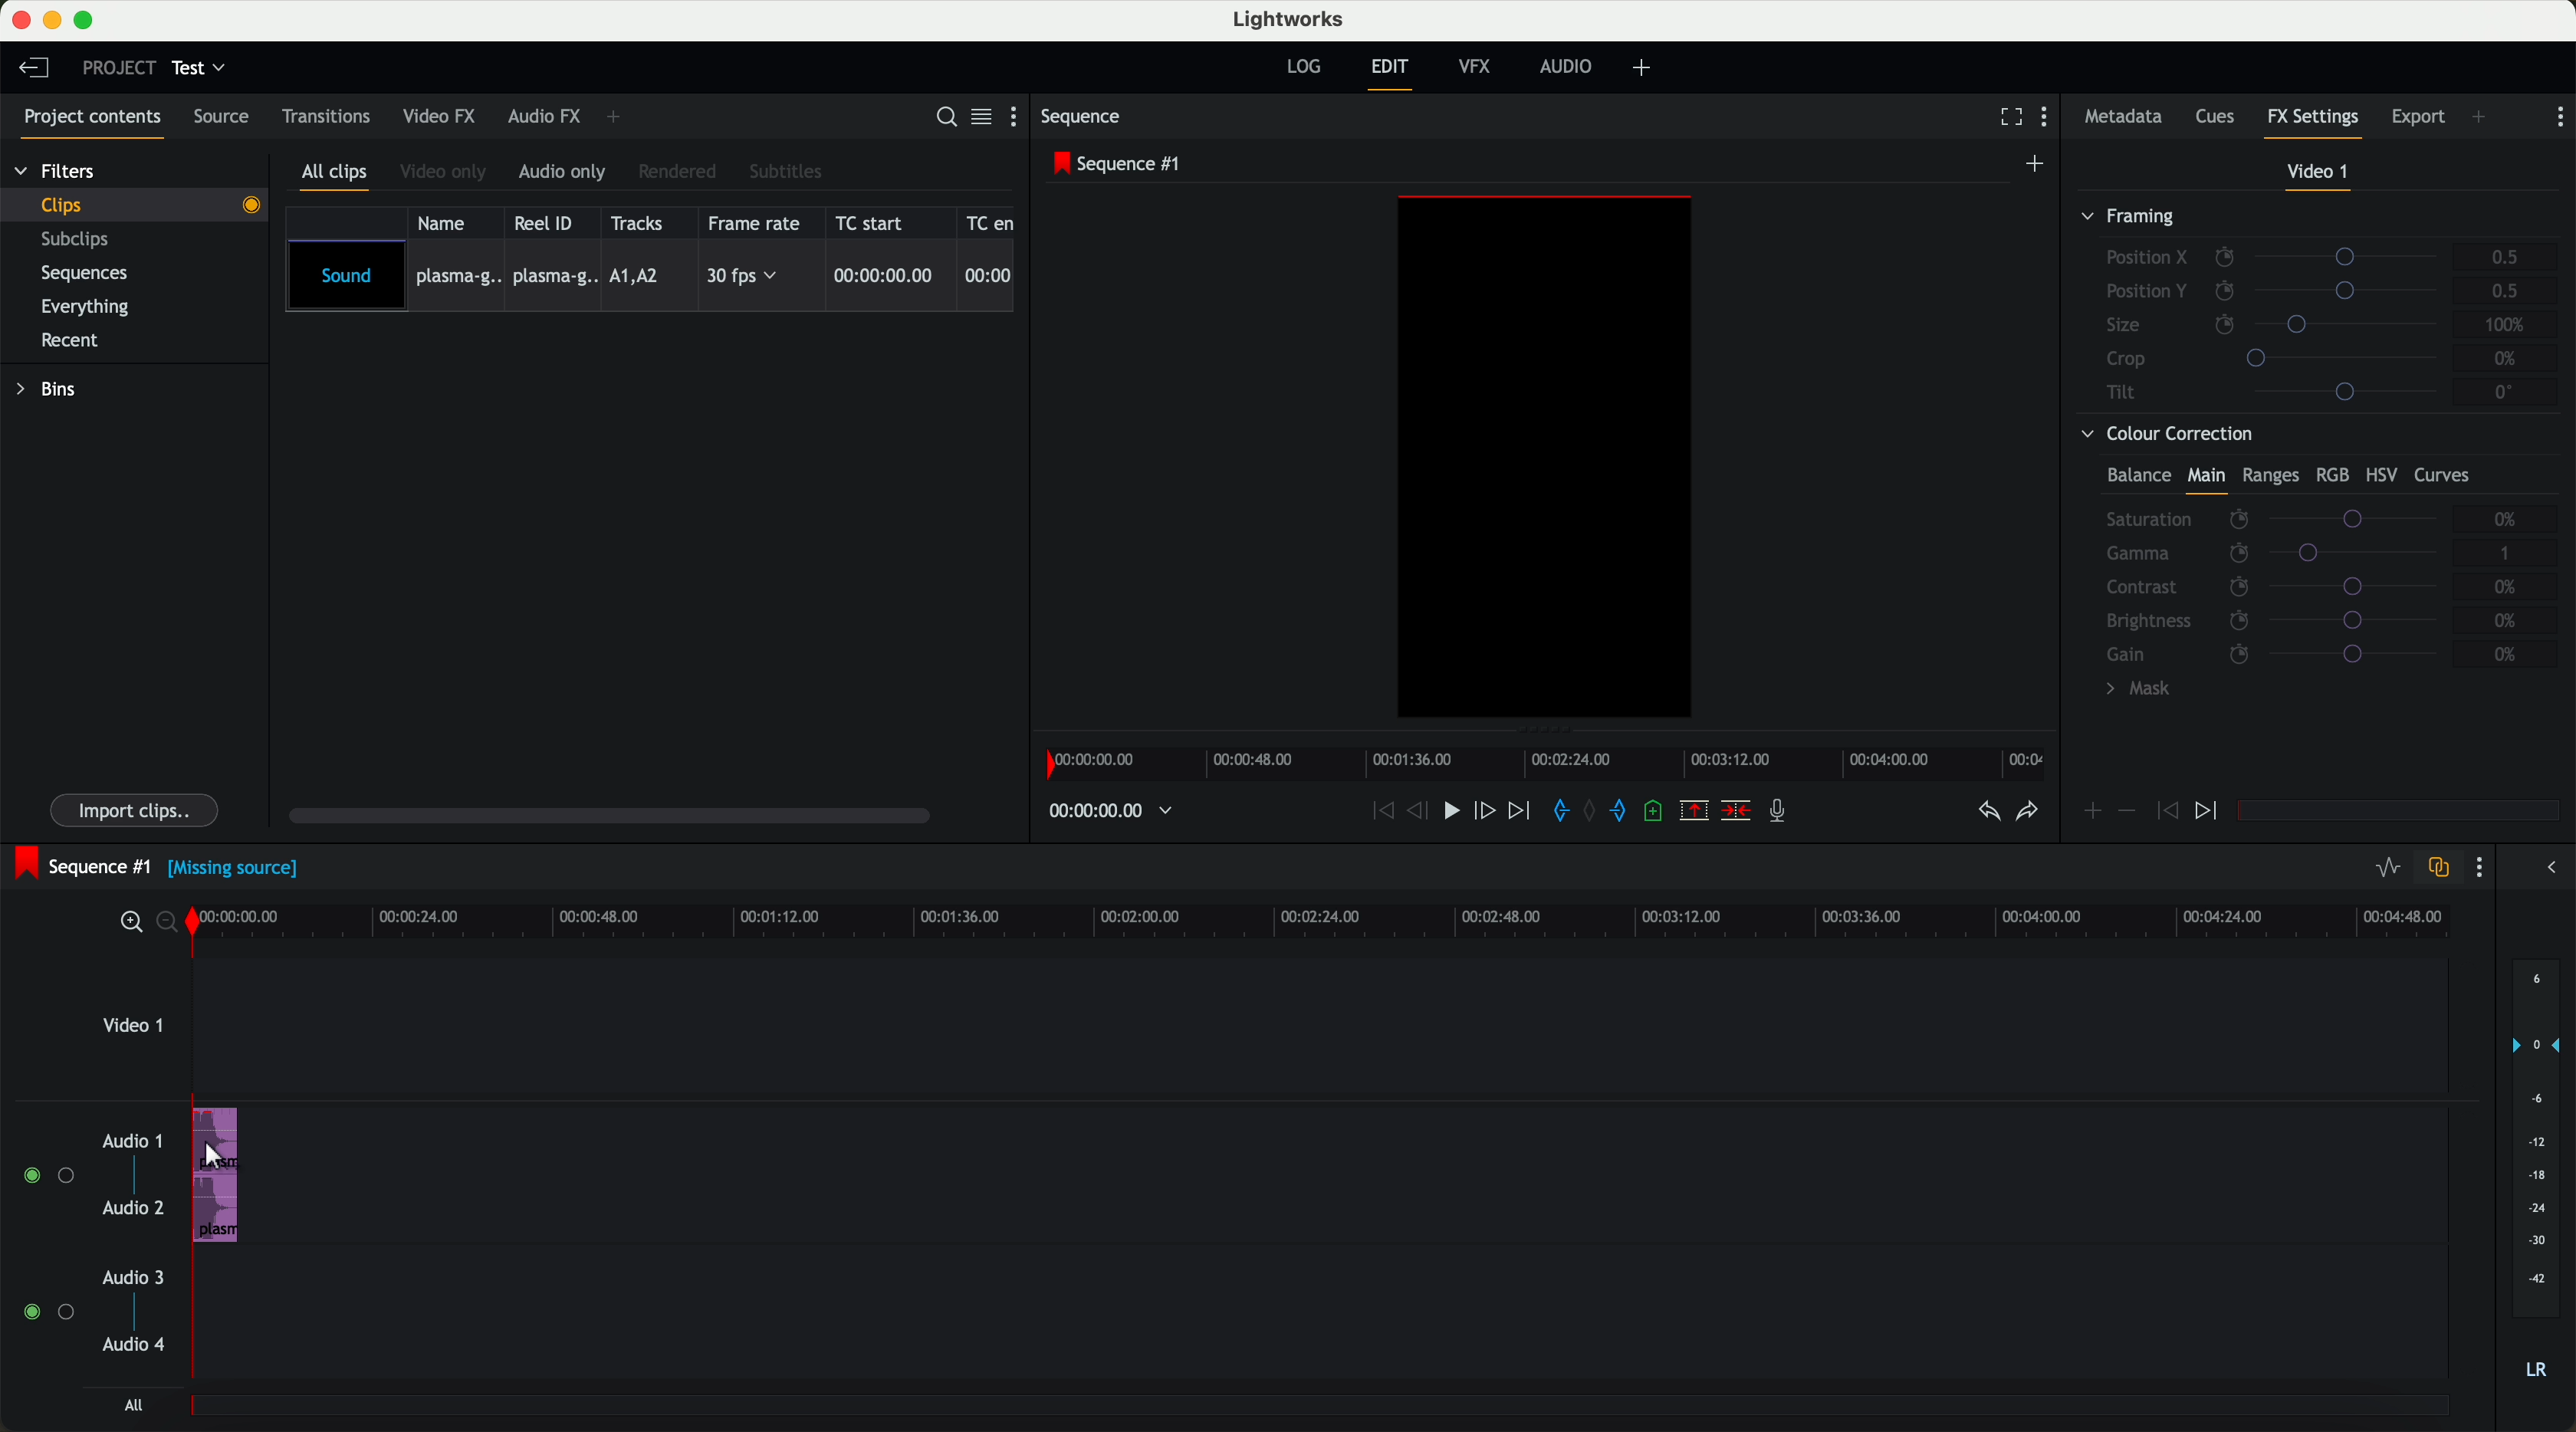  What do you see at coordinates (438, 118) in the screenshot?
I see `video FX` at bounding box center [438, 118].